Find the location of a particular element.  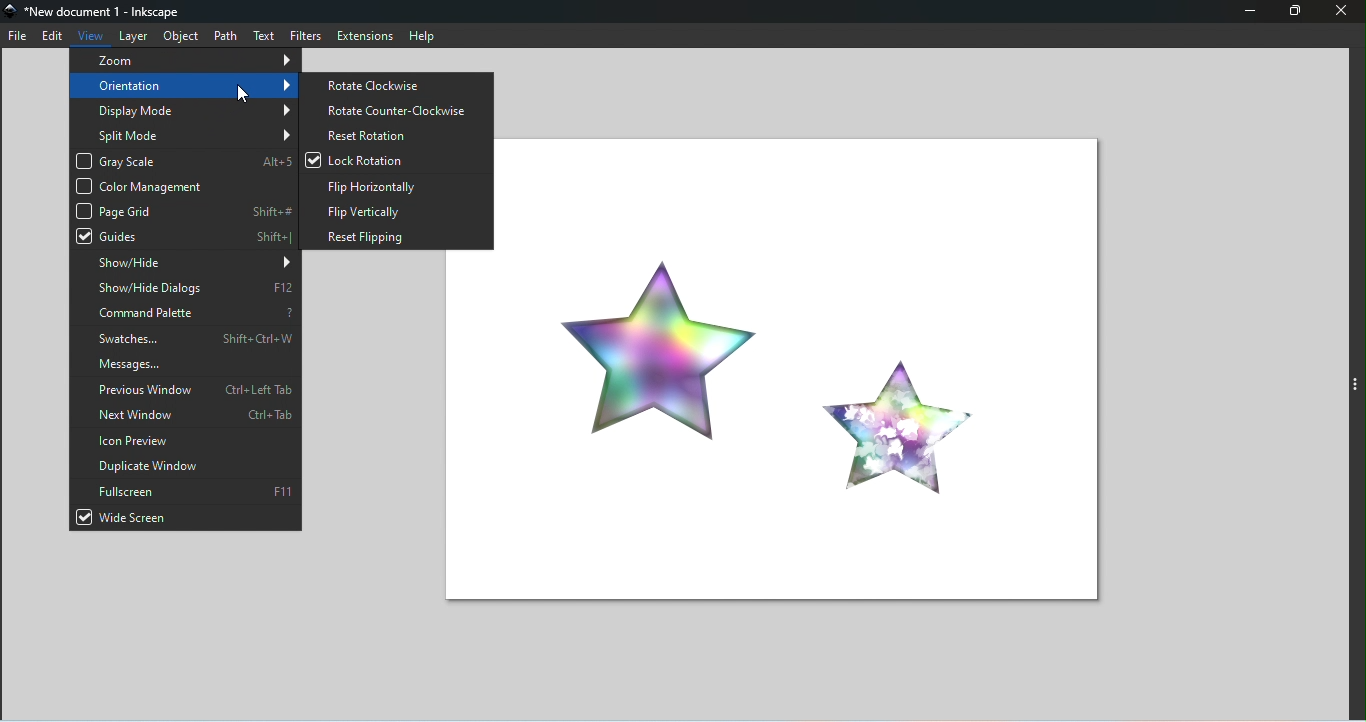

Messages is located at coordinates (185, 364).